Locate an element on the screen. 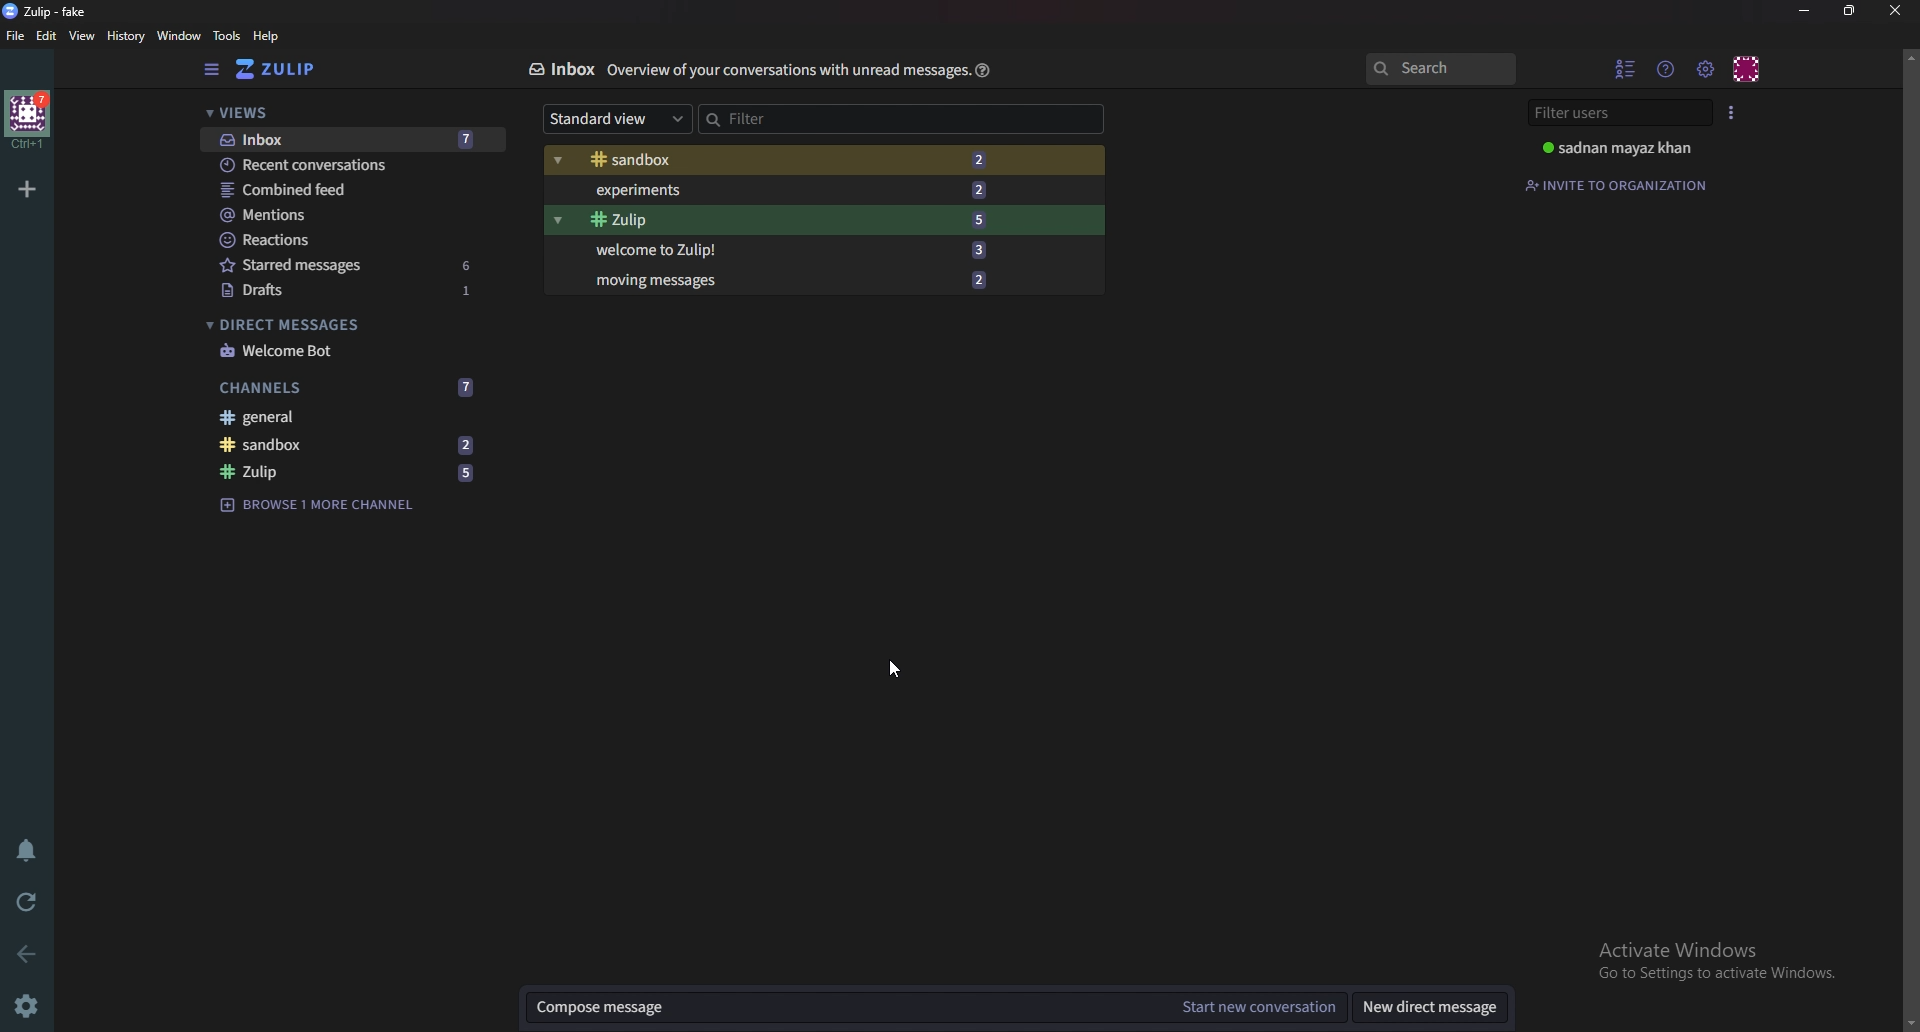 The image size is (1920, 1032). starred messages is located at coordinates (349, 263).